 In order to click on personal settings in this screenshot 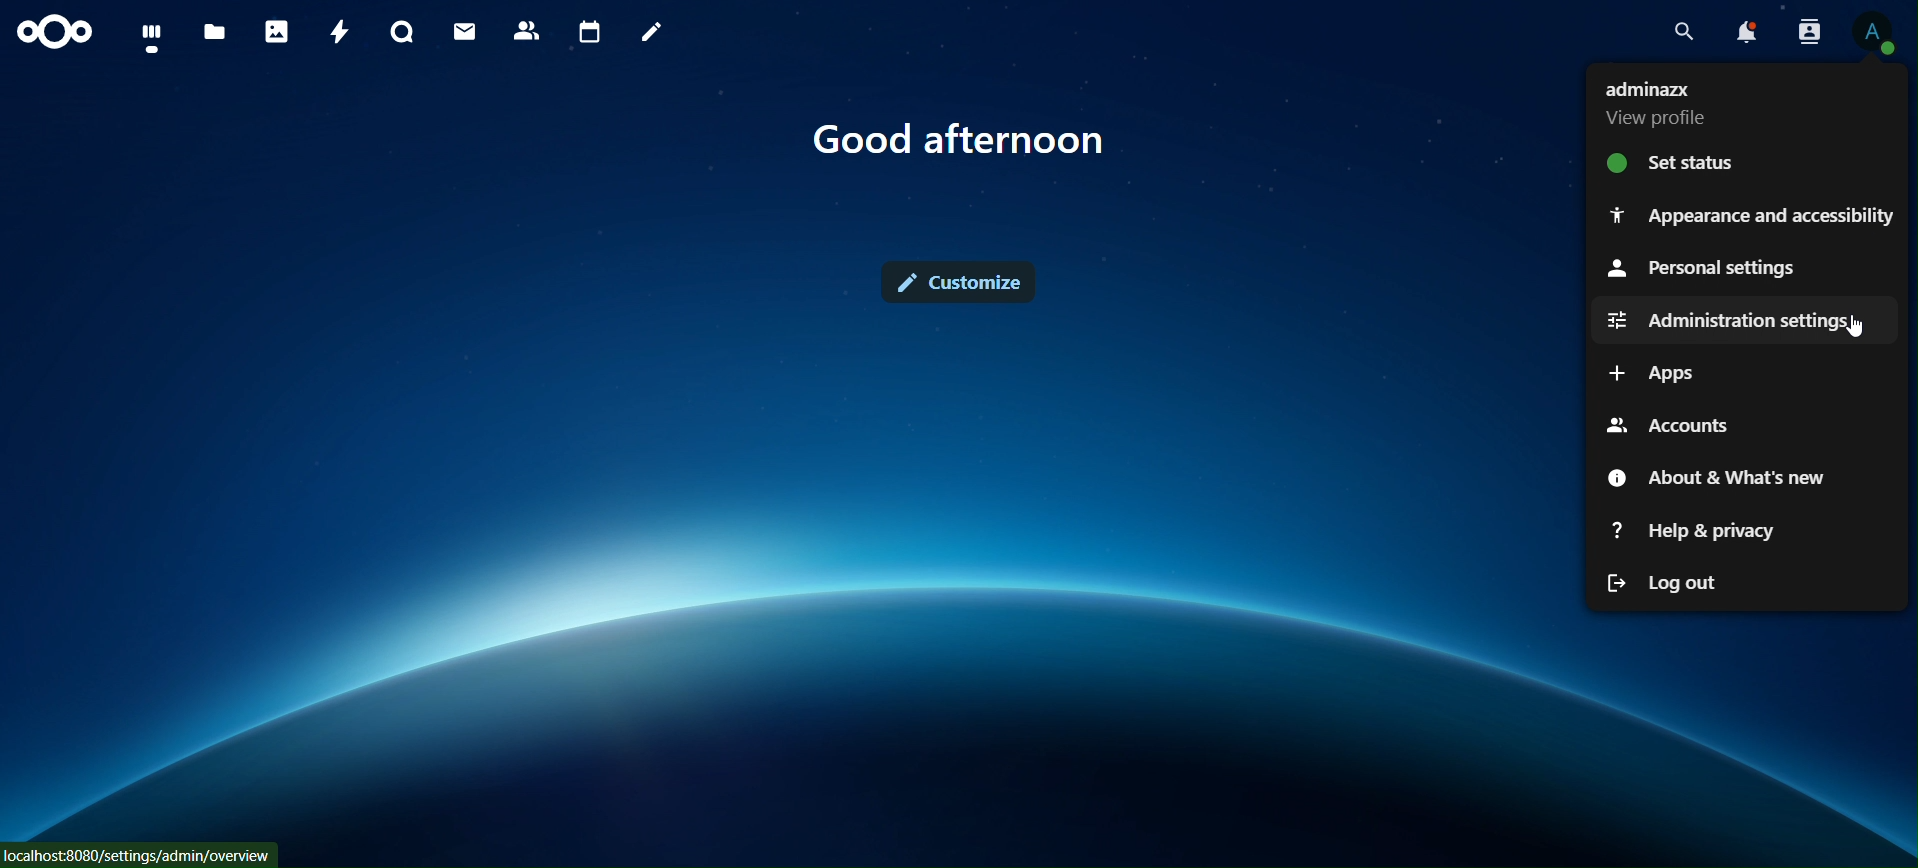, I will do `click(1700, 267)`.